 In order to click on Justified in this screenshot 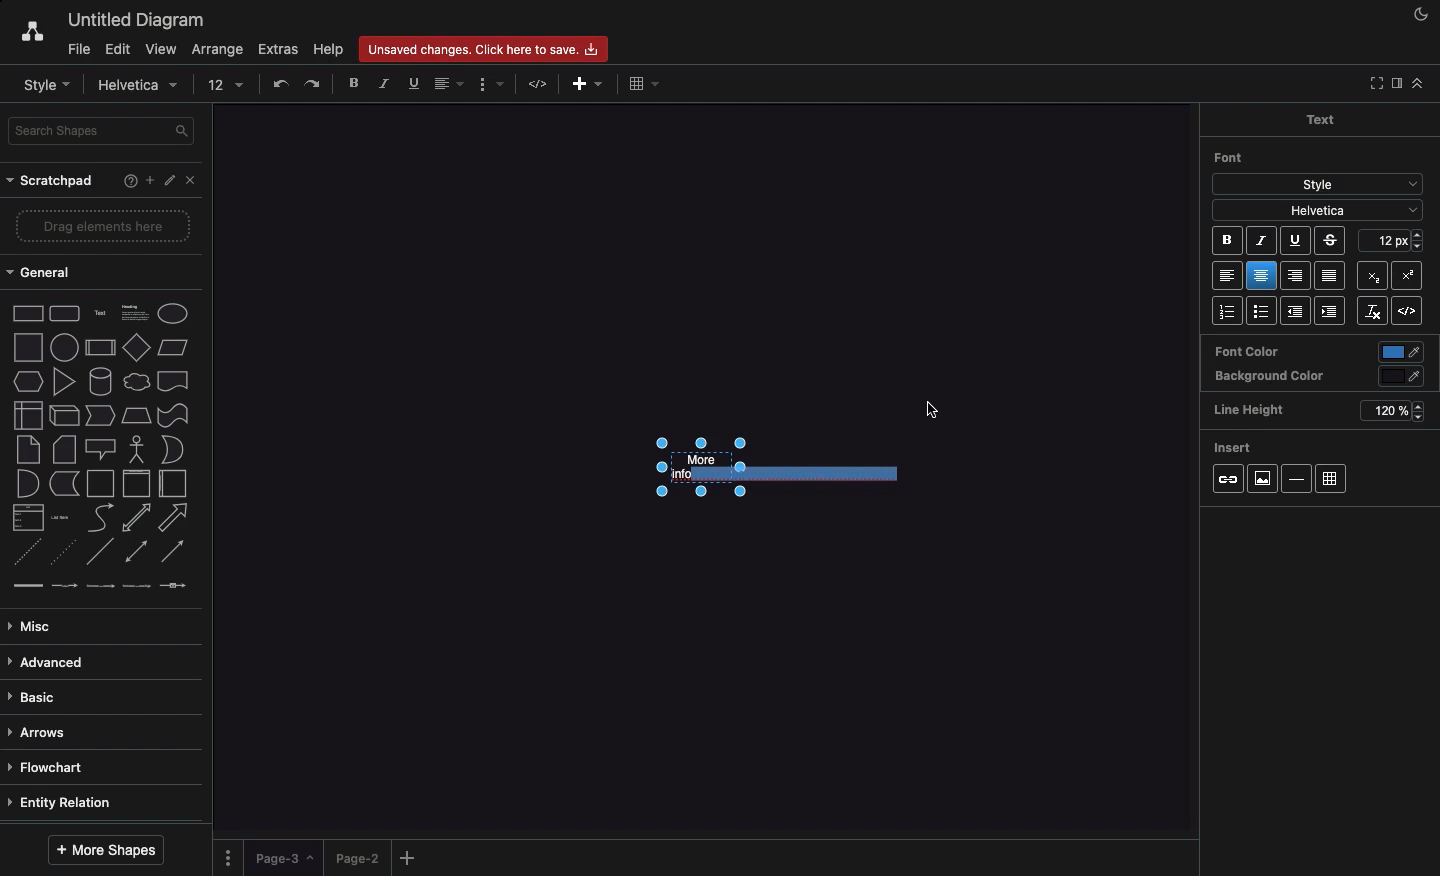, I will do `click(1331, 277)`.